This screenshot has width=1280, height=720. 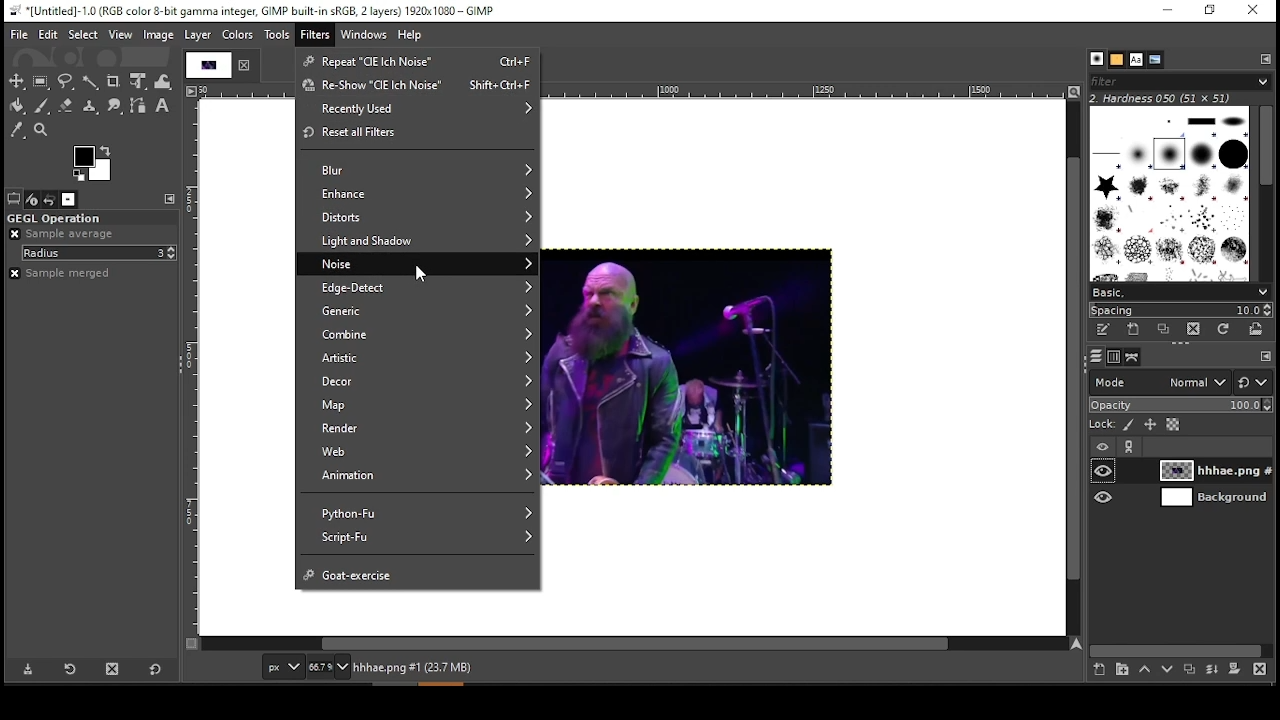 What do you see at coordinates (416, 360) in the screenshot?
I see `artistic` at bounding box center [416, 360].